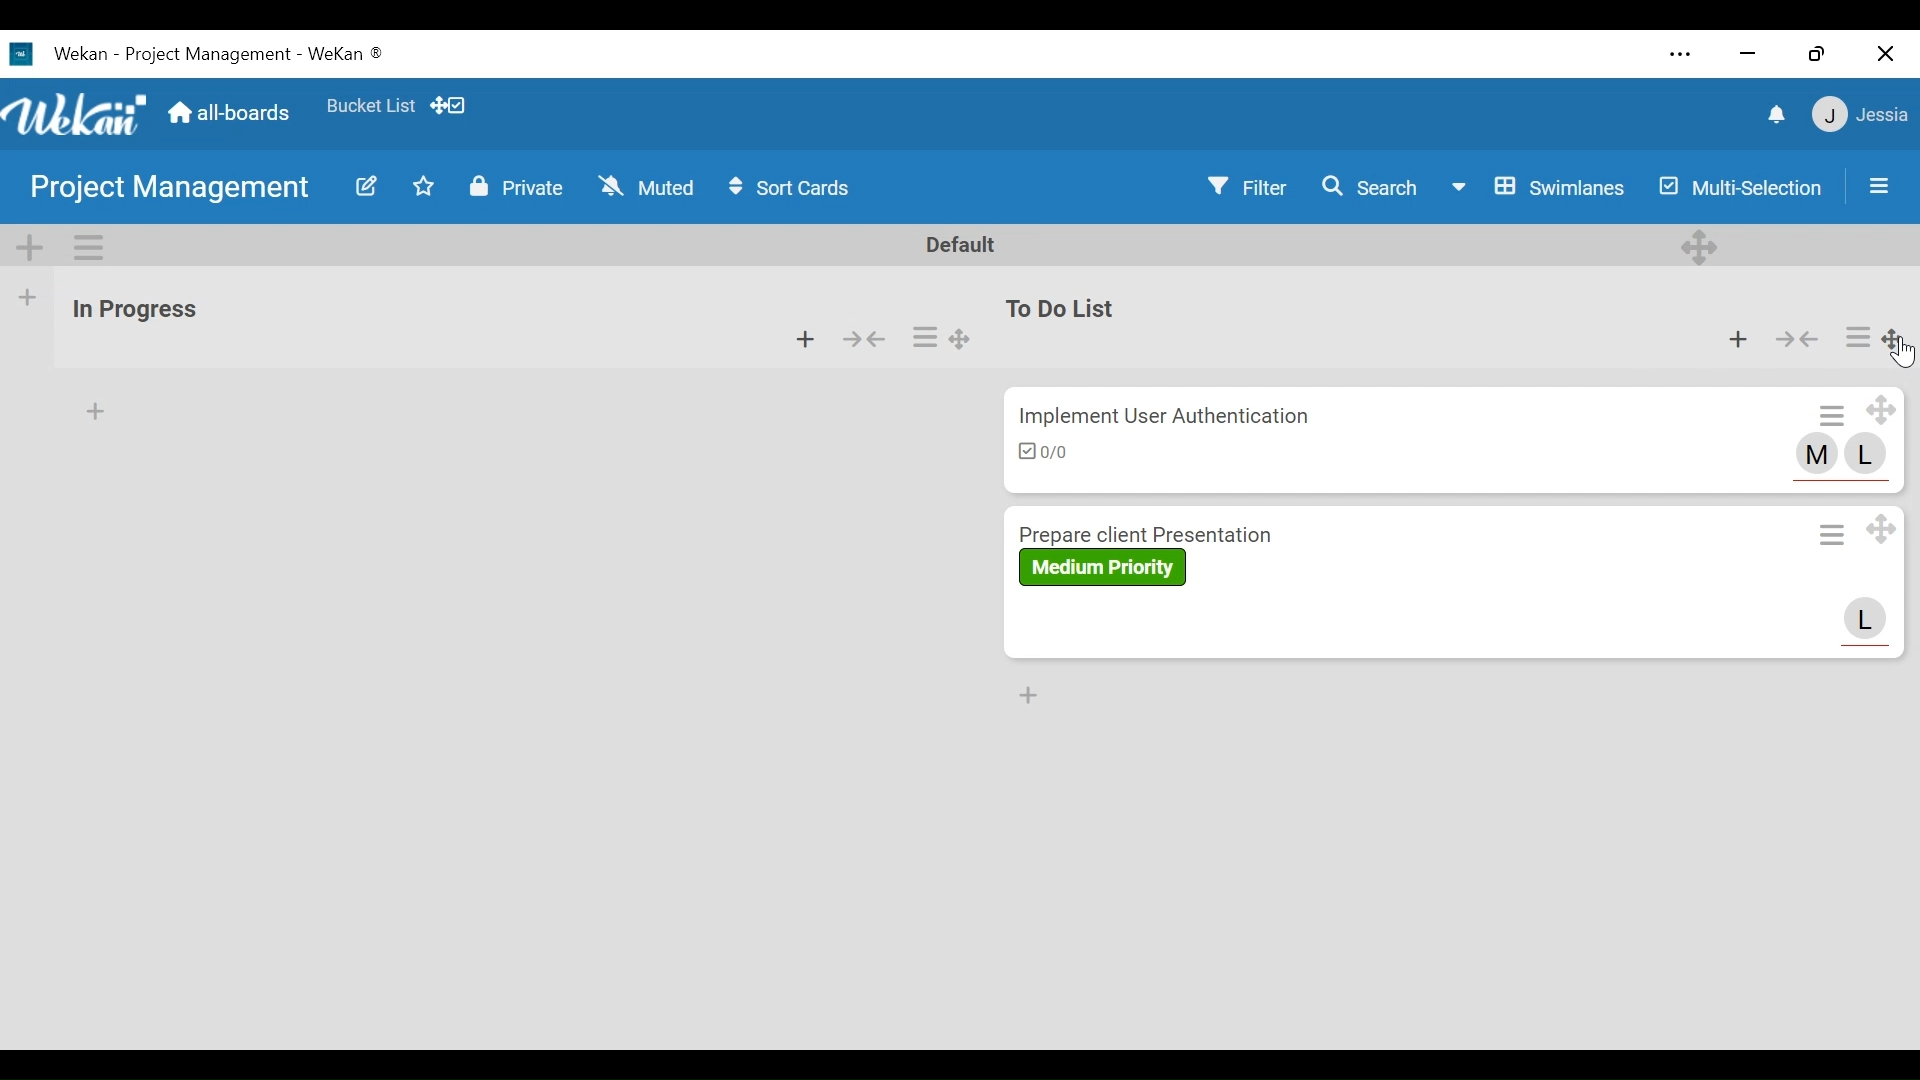  I want to click on Add card to the top of list, so click(805, 339).